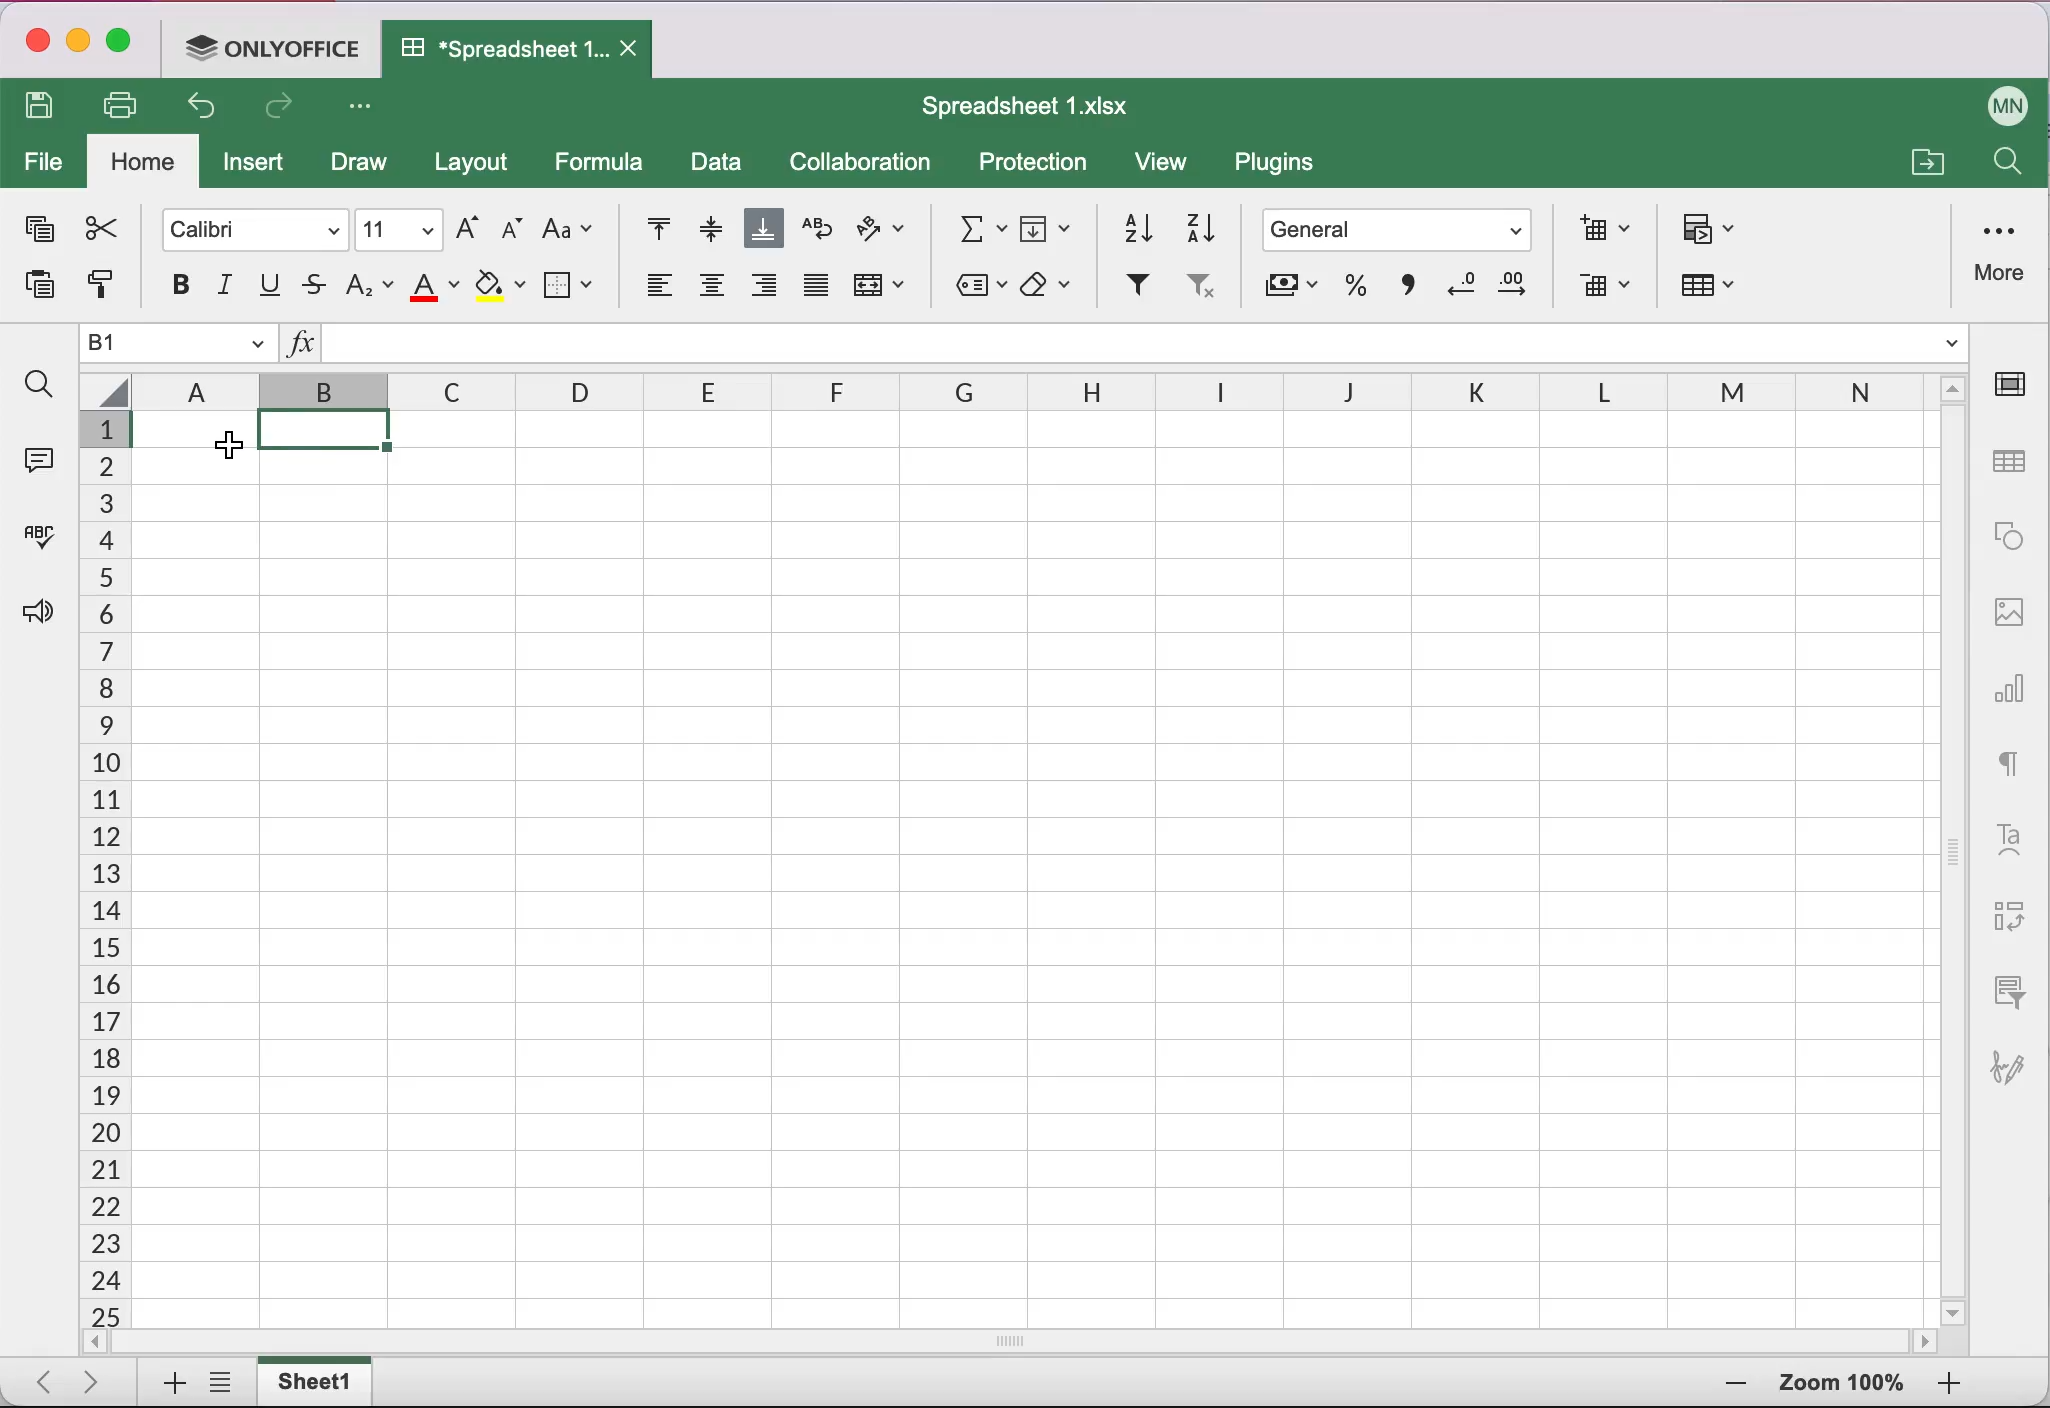  Describe the element at coordinates (869, 163) in the screenshot. I see `collaboration` at that location.